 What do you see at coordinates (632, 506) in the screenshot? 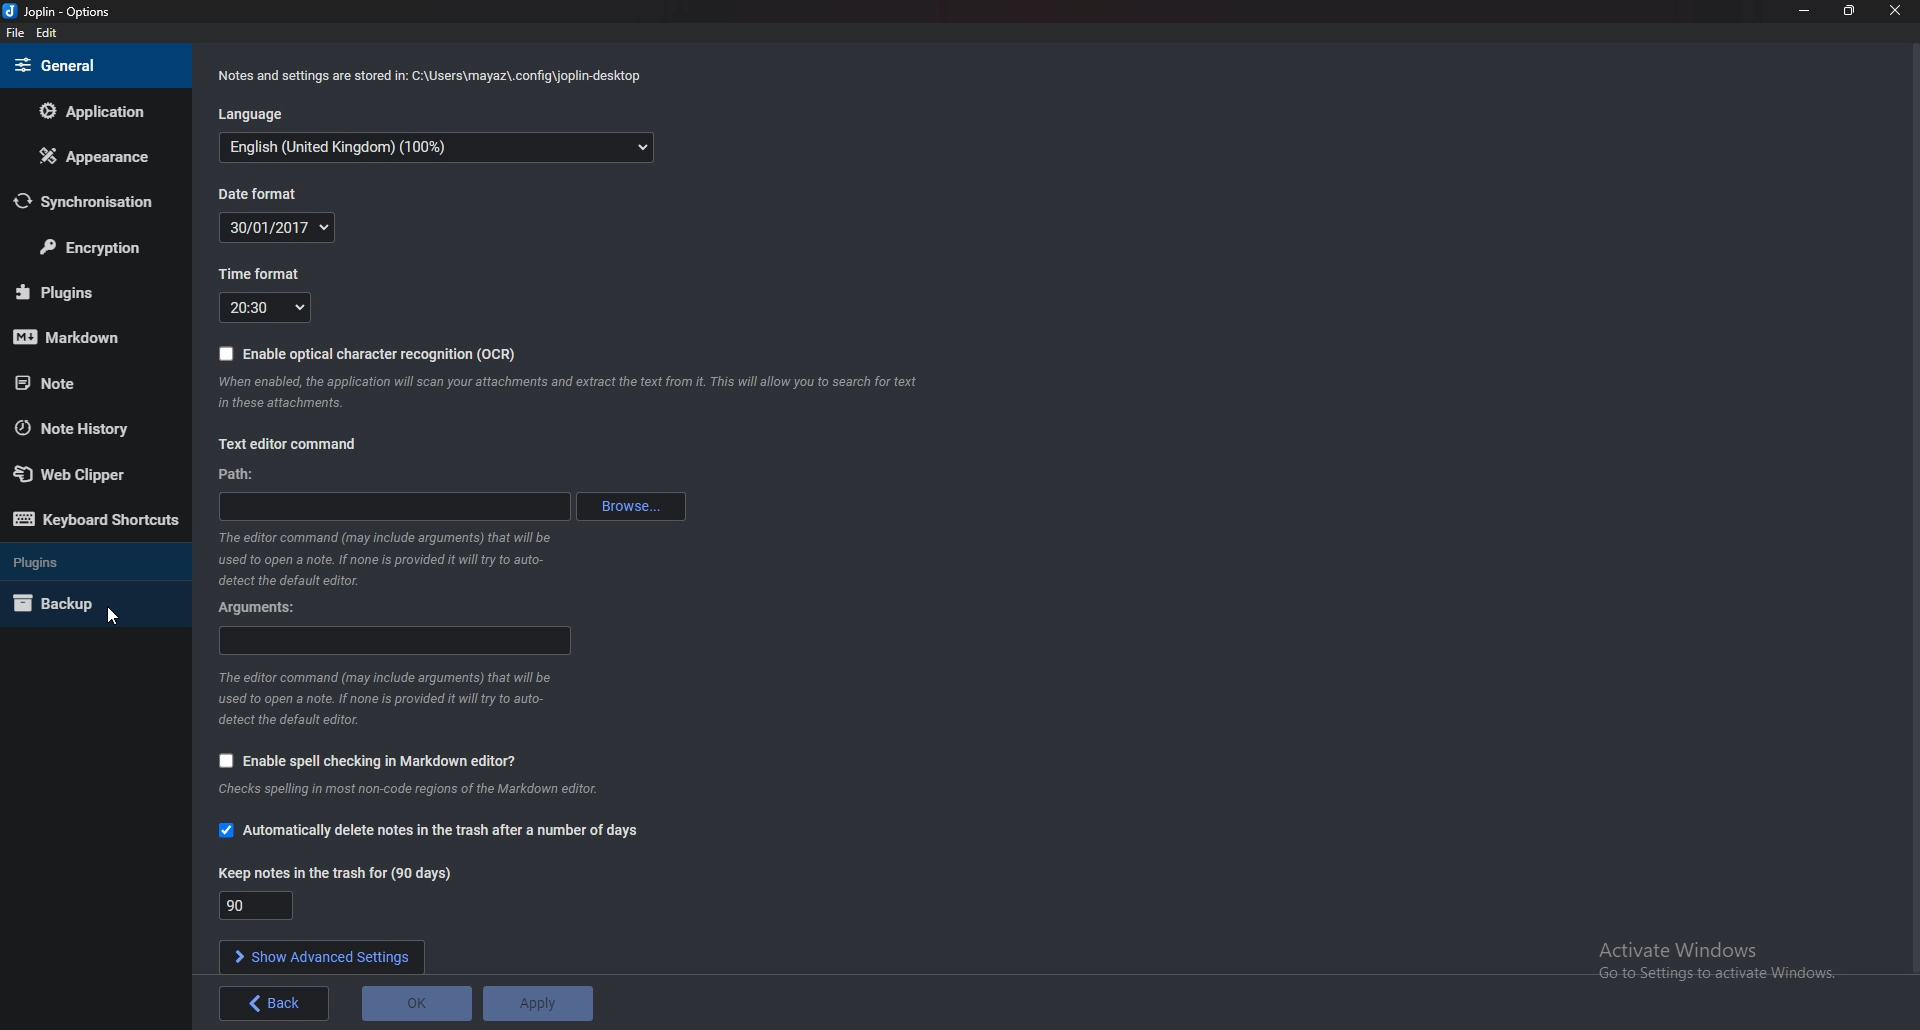
I see `Browse` at bounding box center [632, 506].